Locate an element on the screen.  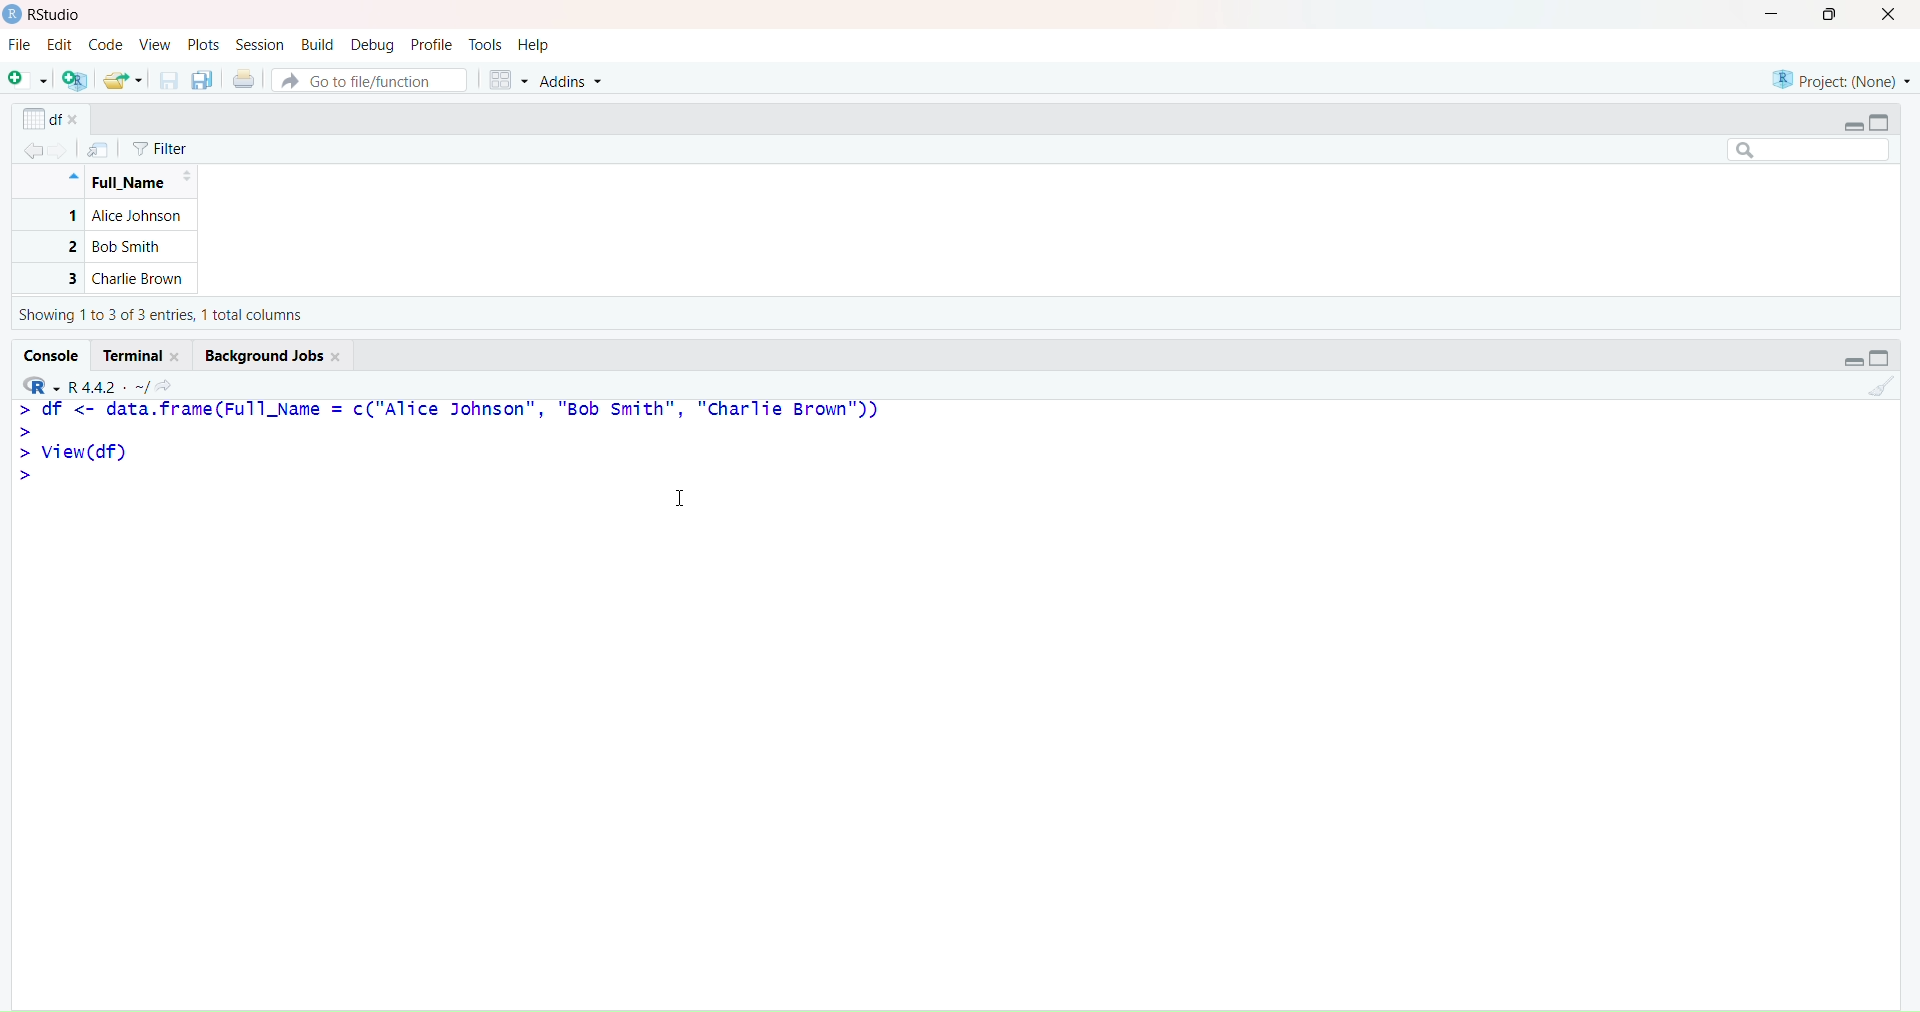
Plots is located at coordinates (207, 44).